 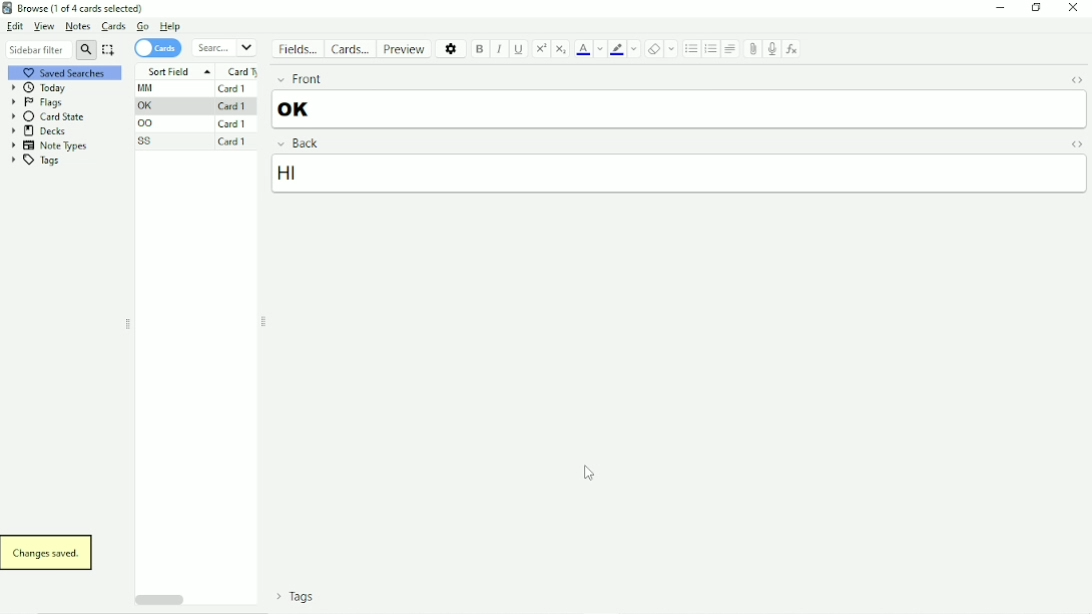 What do you see at coordinates (37, 103) in the screenshot?
I see `Flags` at bounding box center [37, 103].